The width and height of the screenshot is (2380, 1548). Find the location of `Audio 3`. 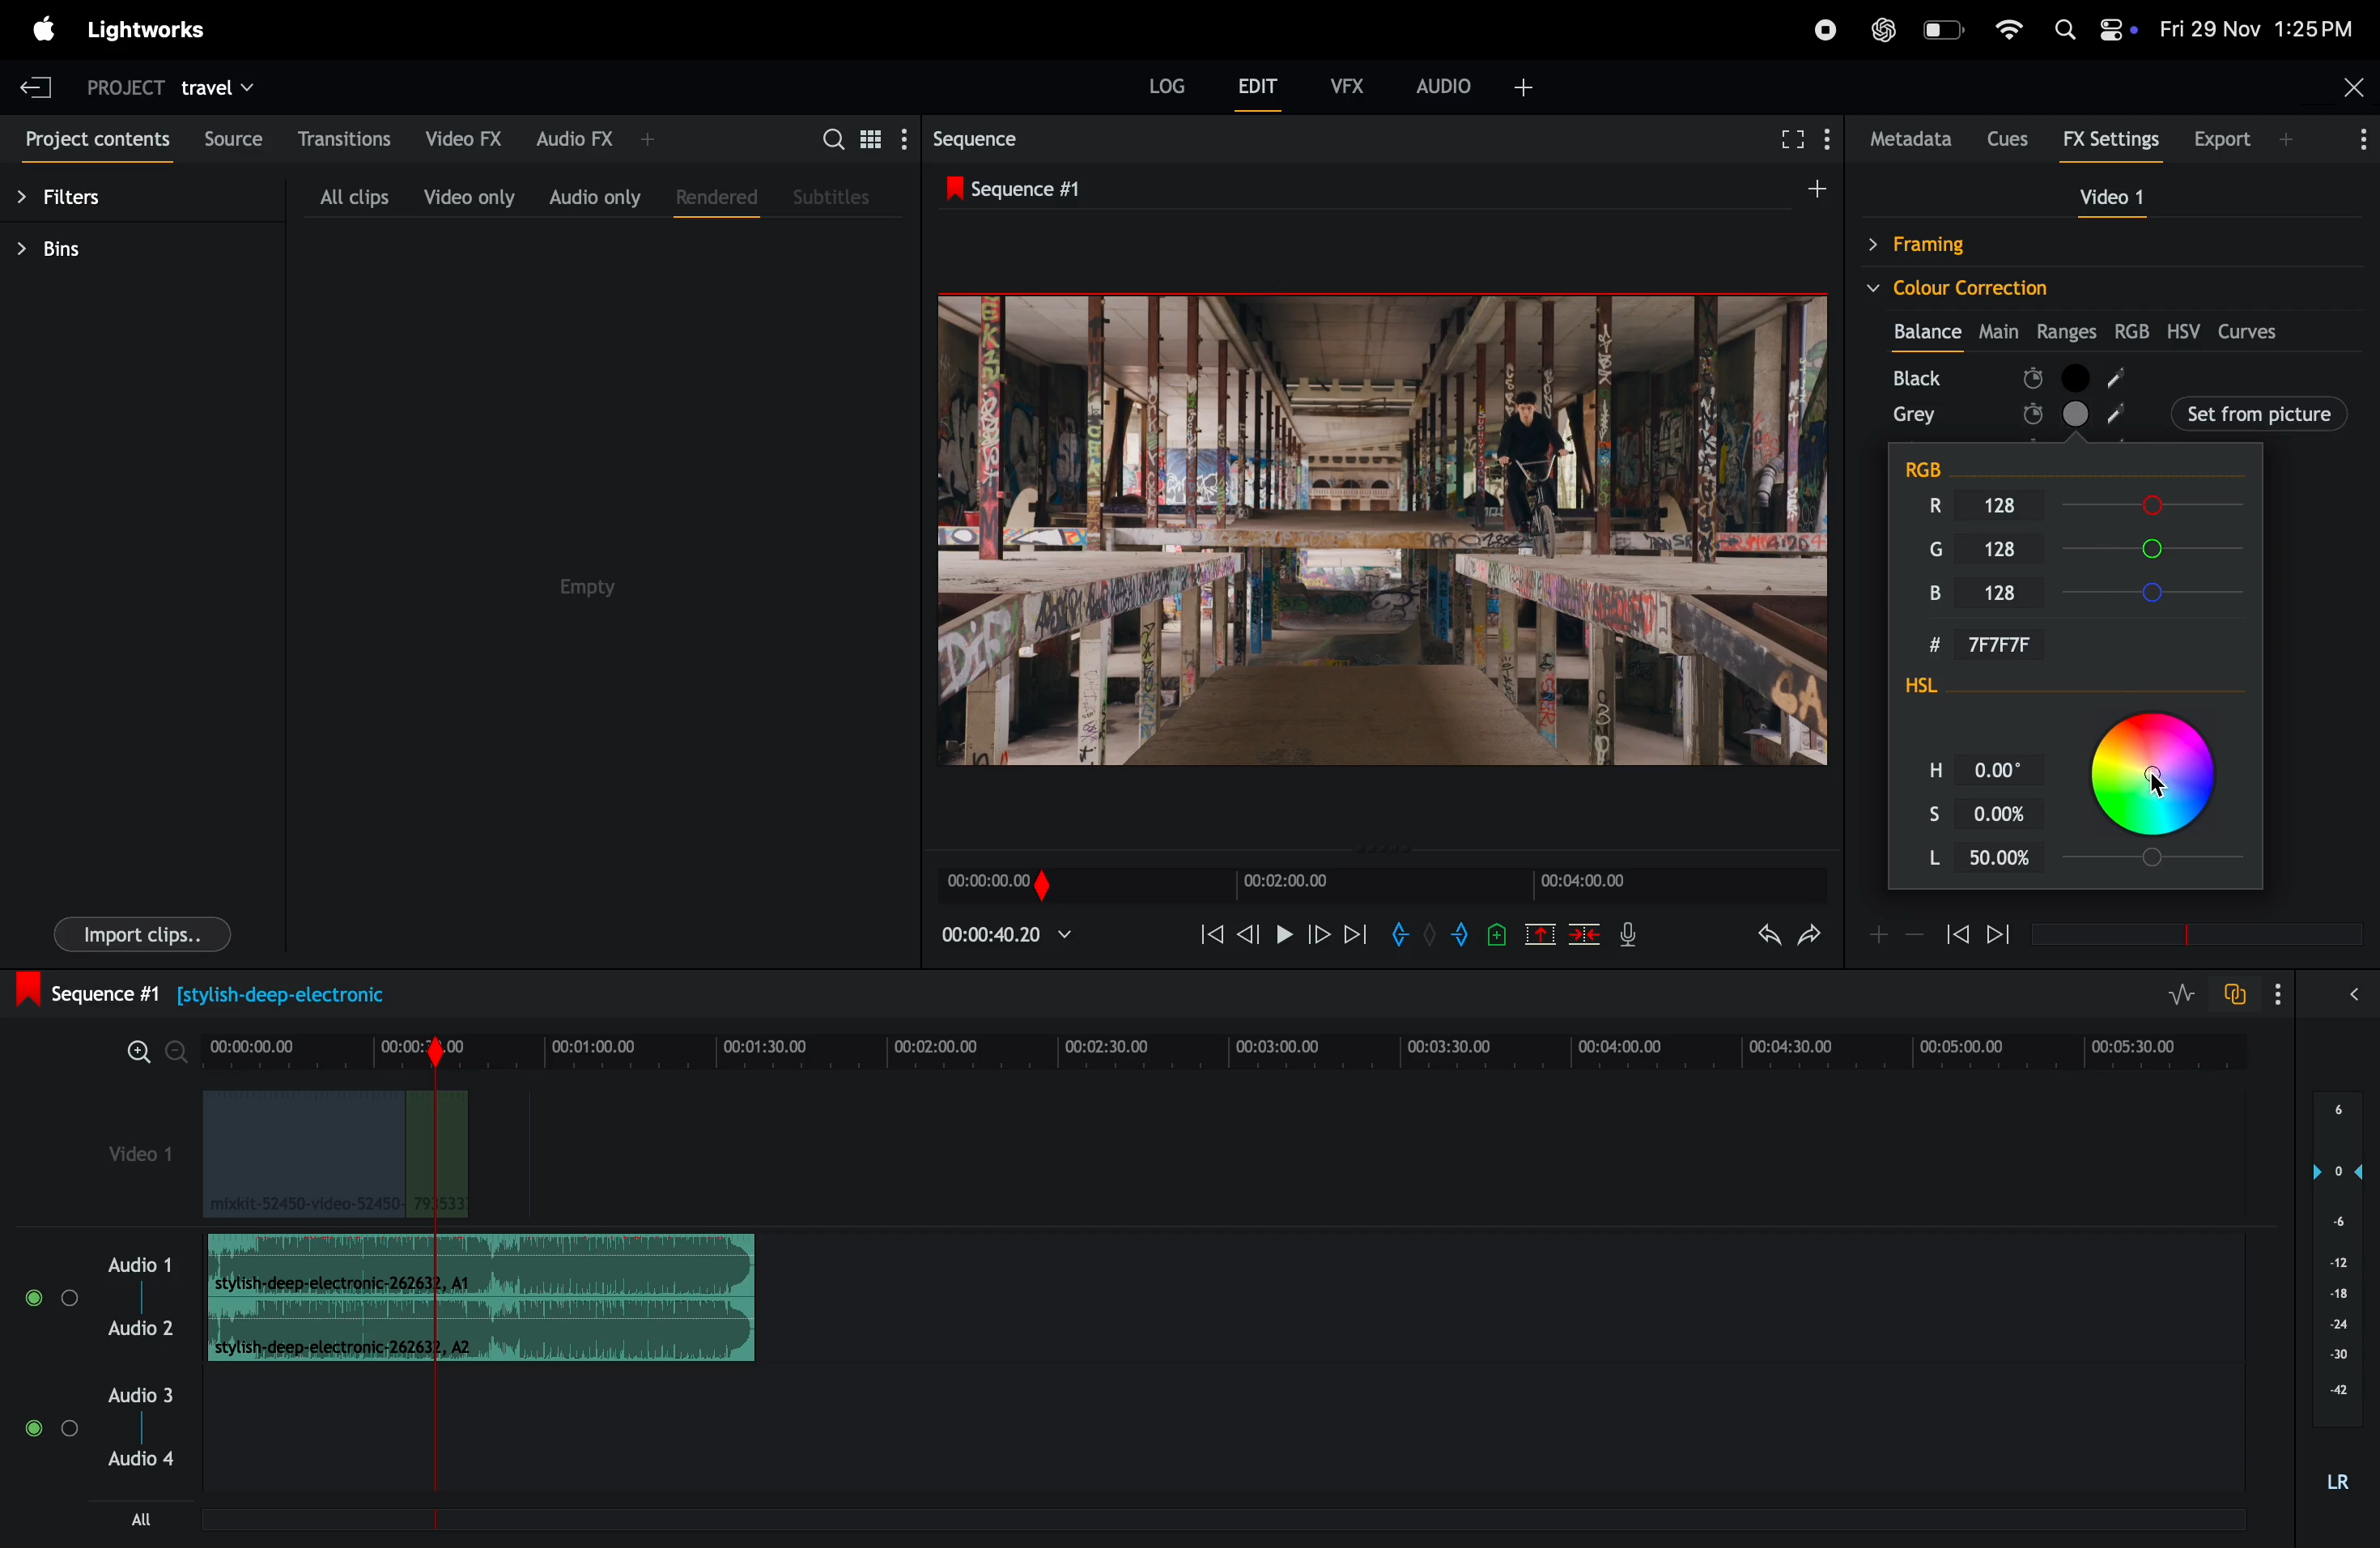

Audio 3 is located at coordinates (144, 1394).